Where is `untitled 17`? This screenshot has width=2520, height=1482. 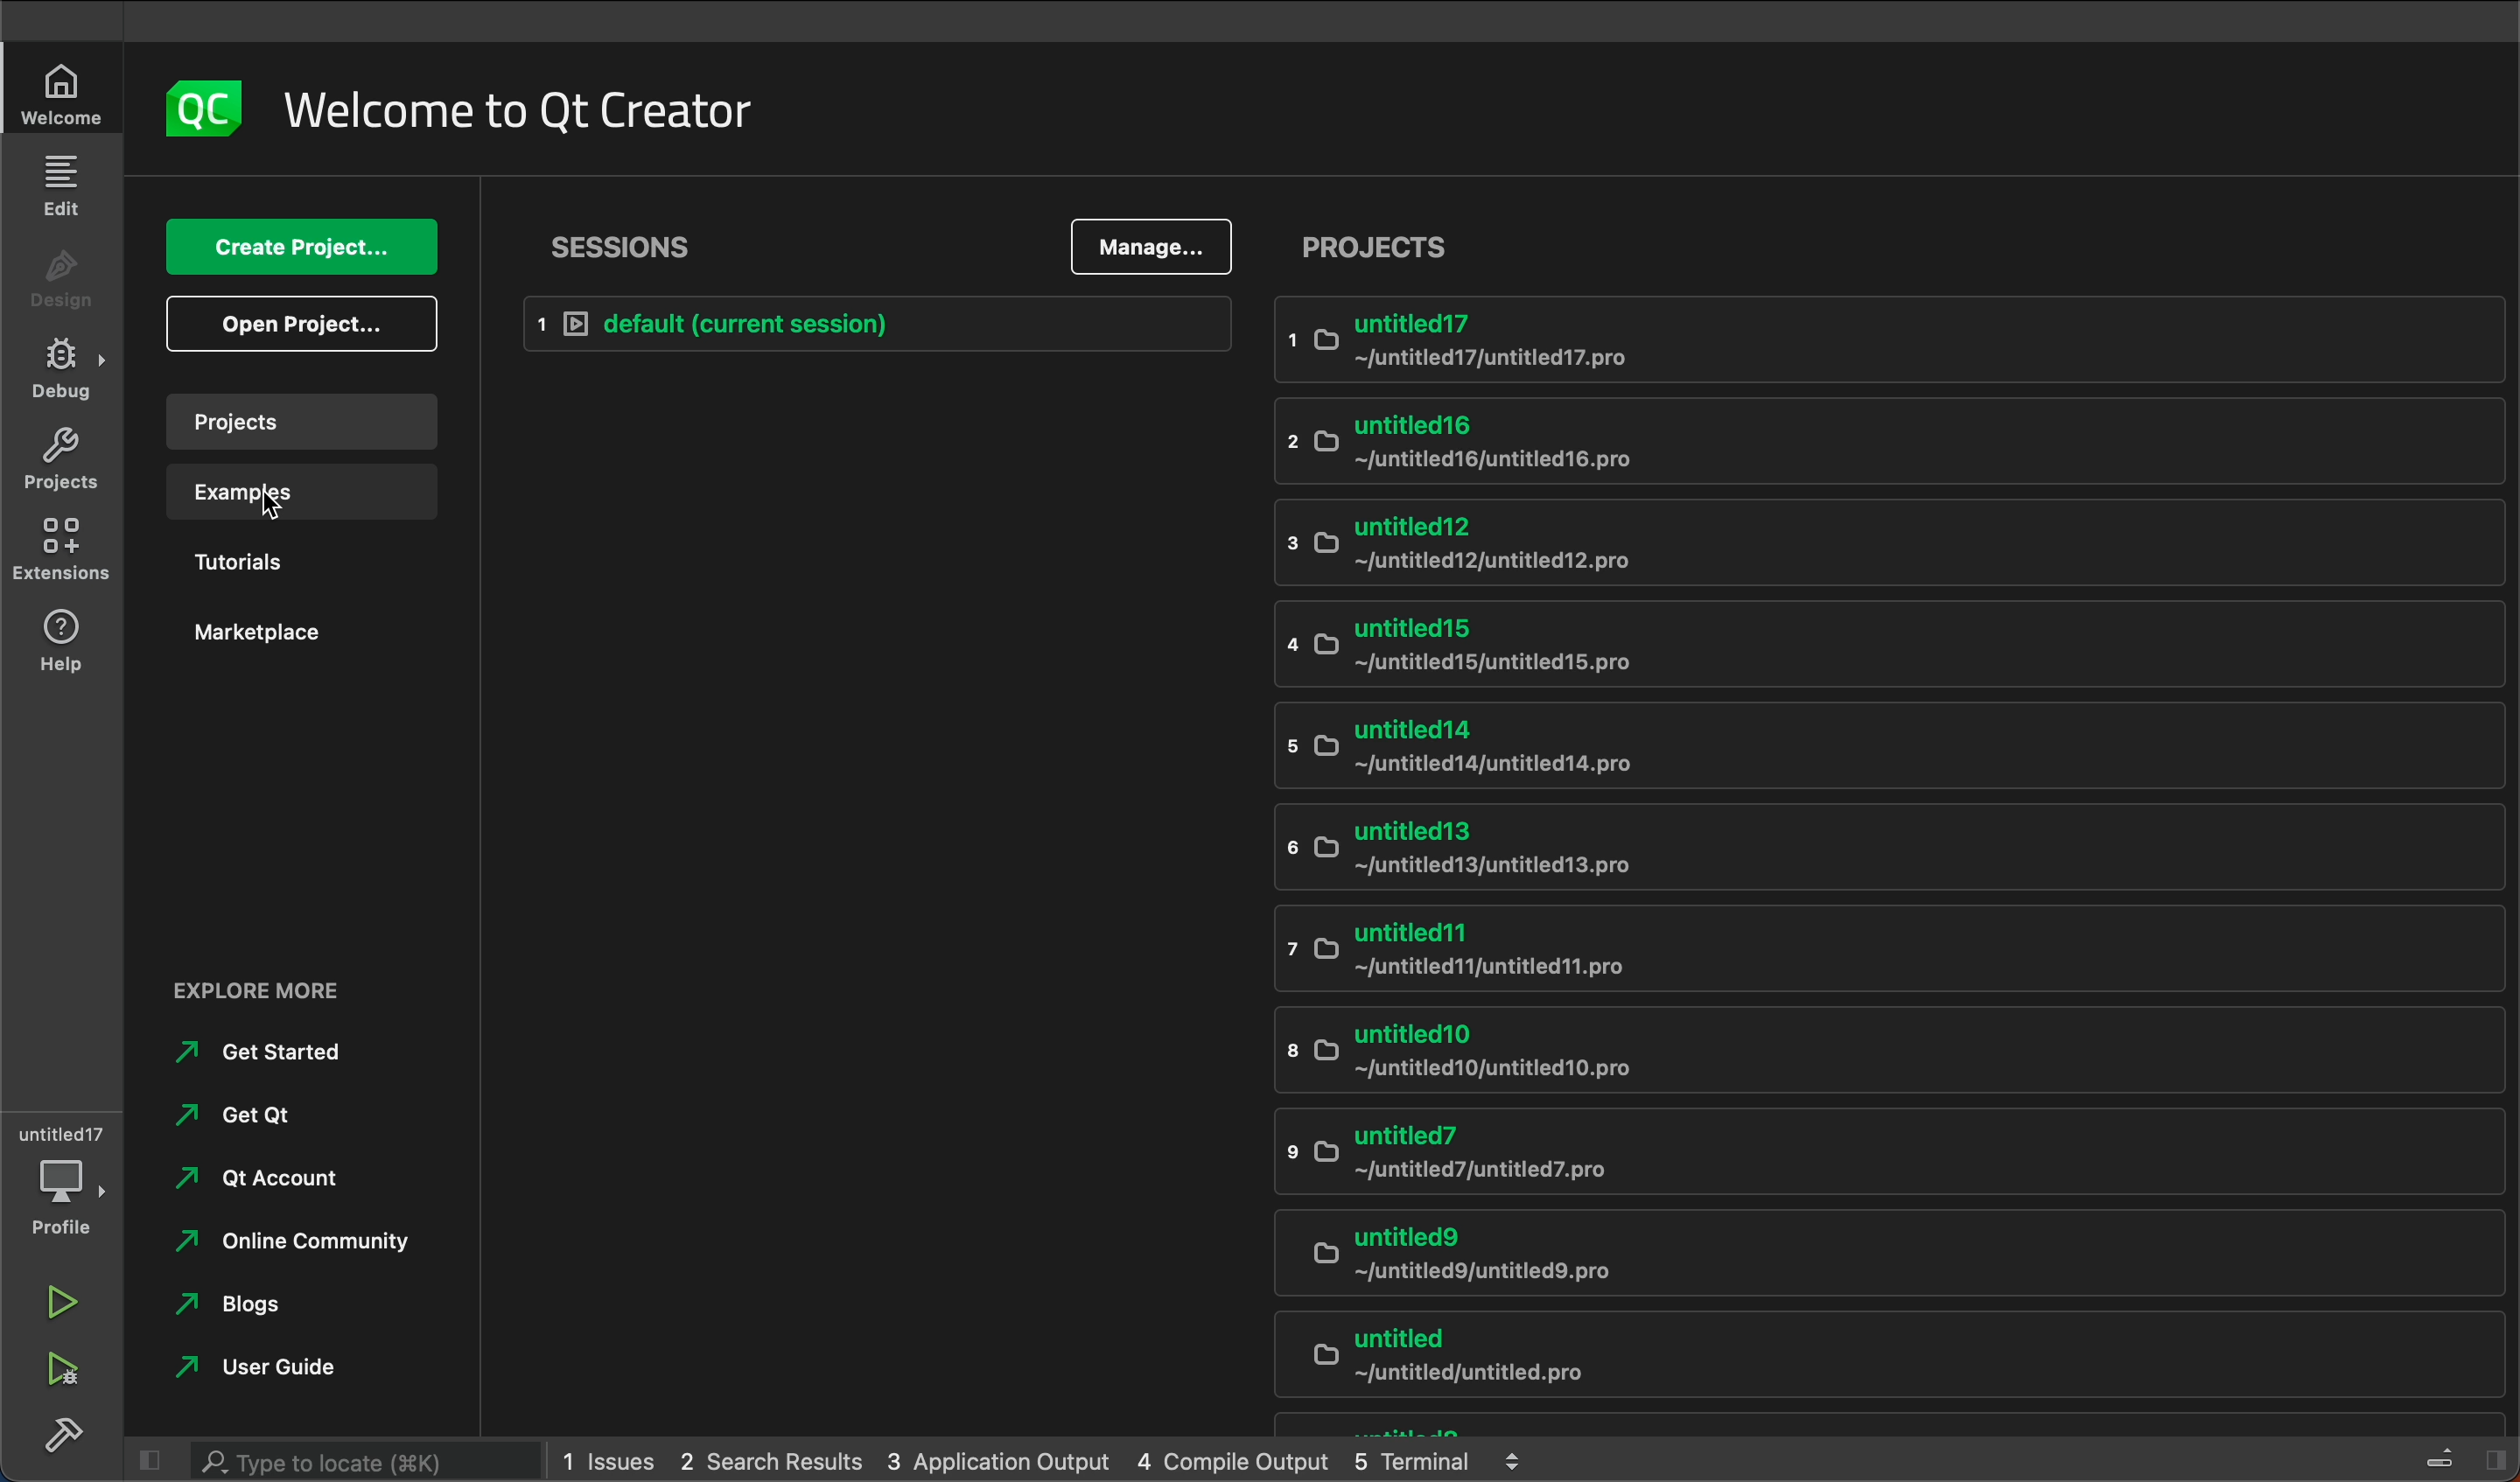 untitled 17 is located at coordinates (1886, 342).